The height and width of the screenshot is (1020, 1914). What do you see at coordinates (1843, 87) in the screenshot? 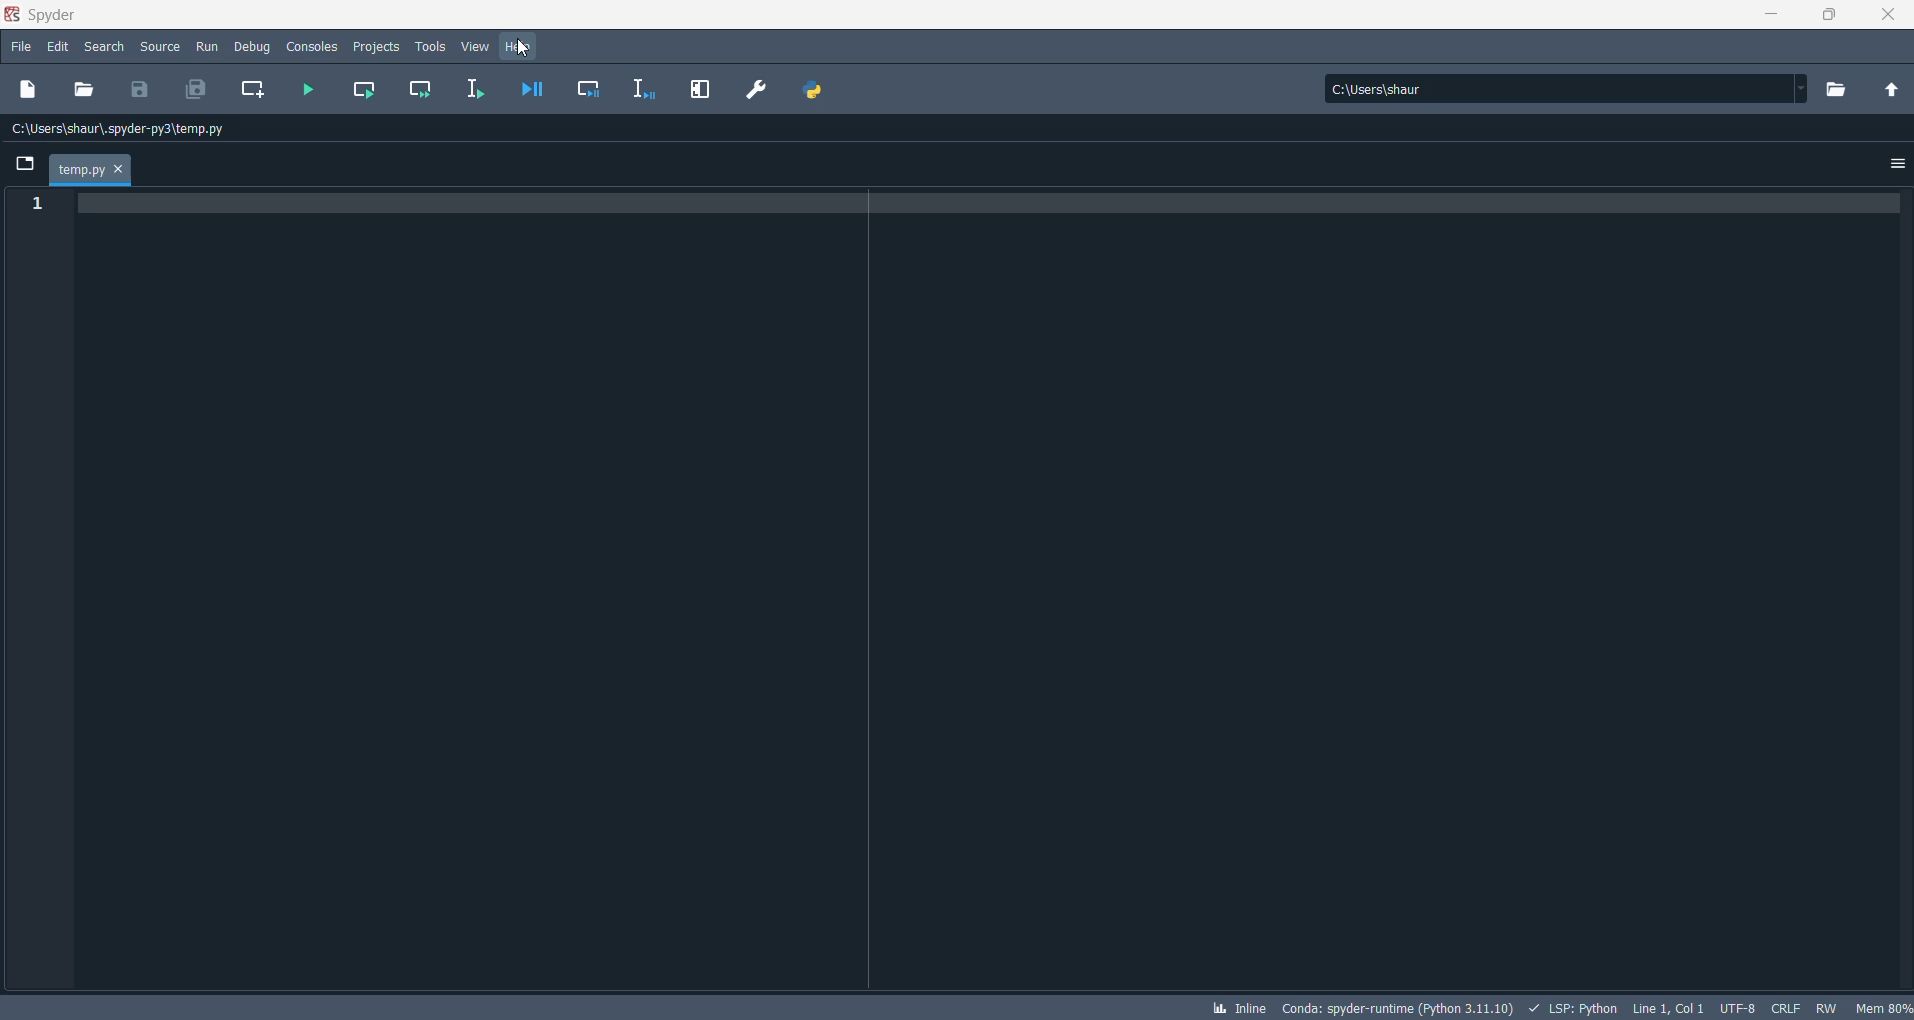
I see `browse directory` at bounding box center [1843, 87].